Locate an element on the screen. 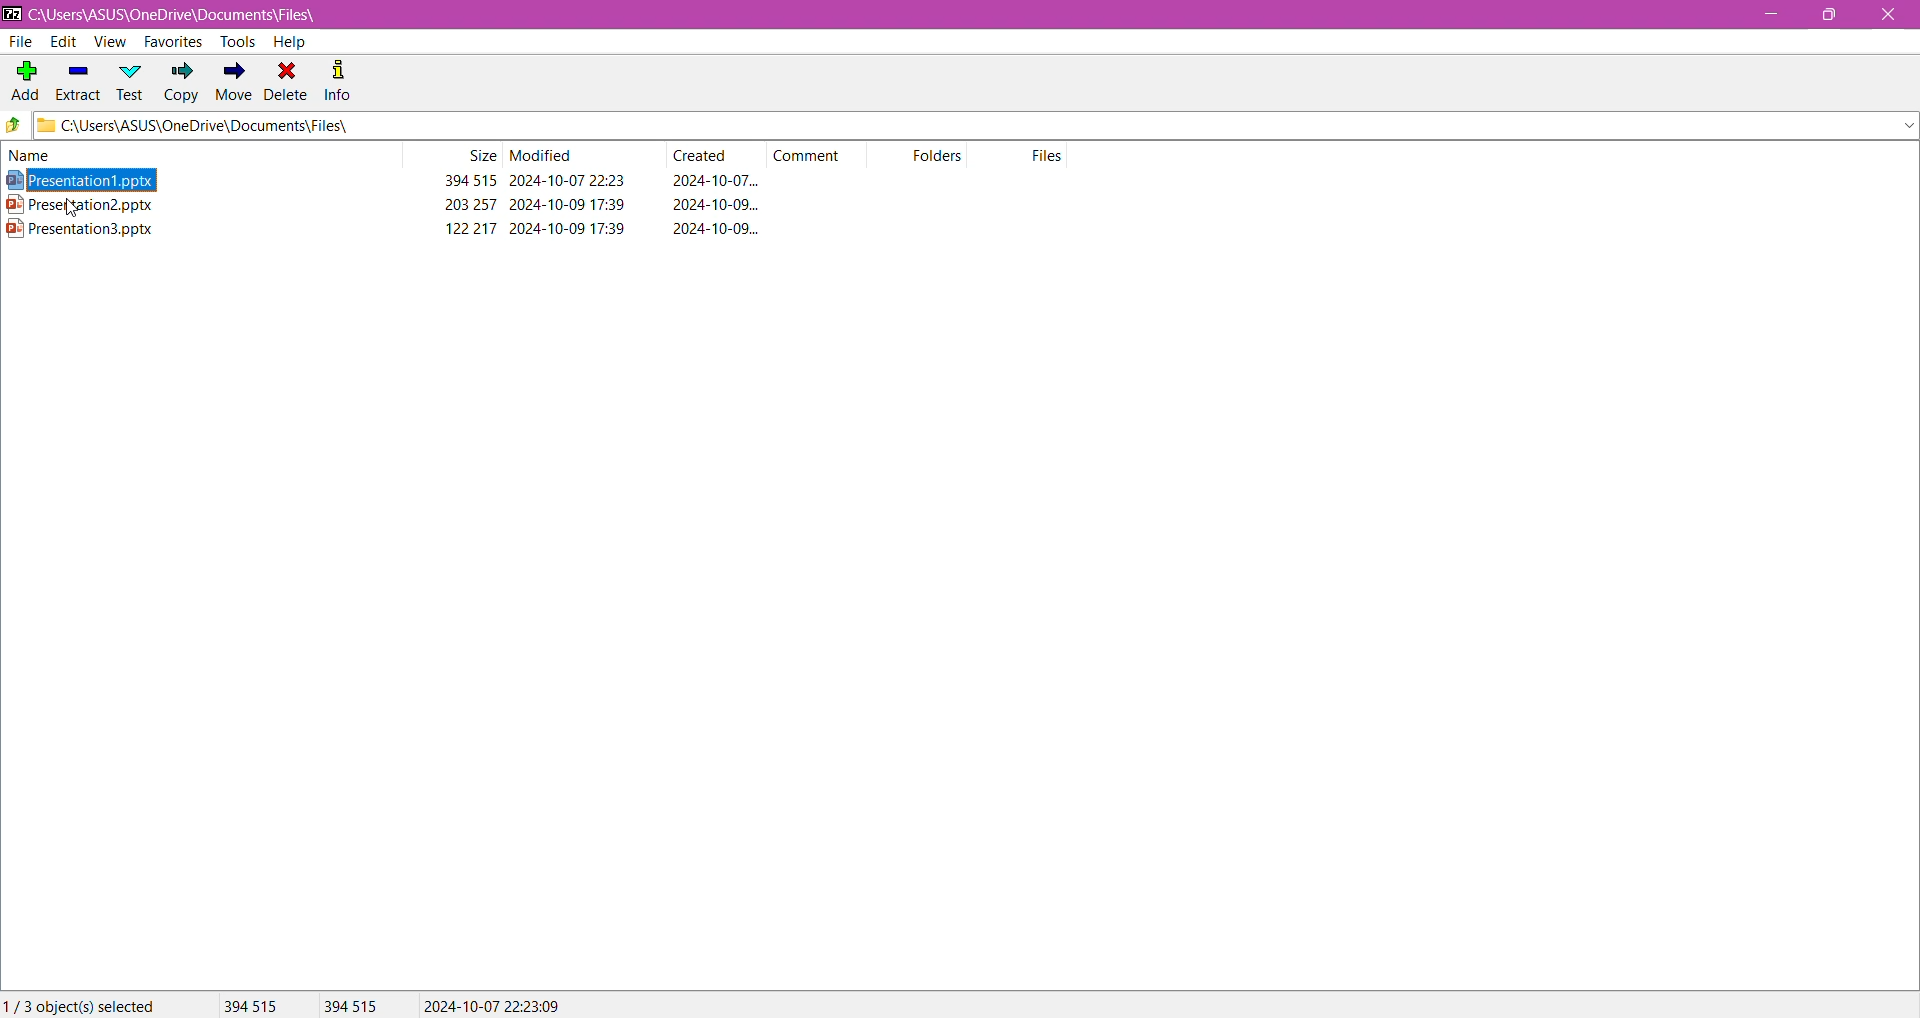 The height and width of the screenshot is (1018, 1920). Add is located at coordinates (24, 75).